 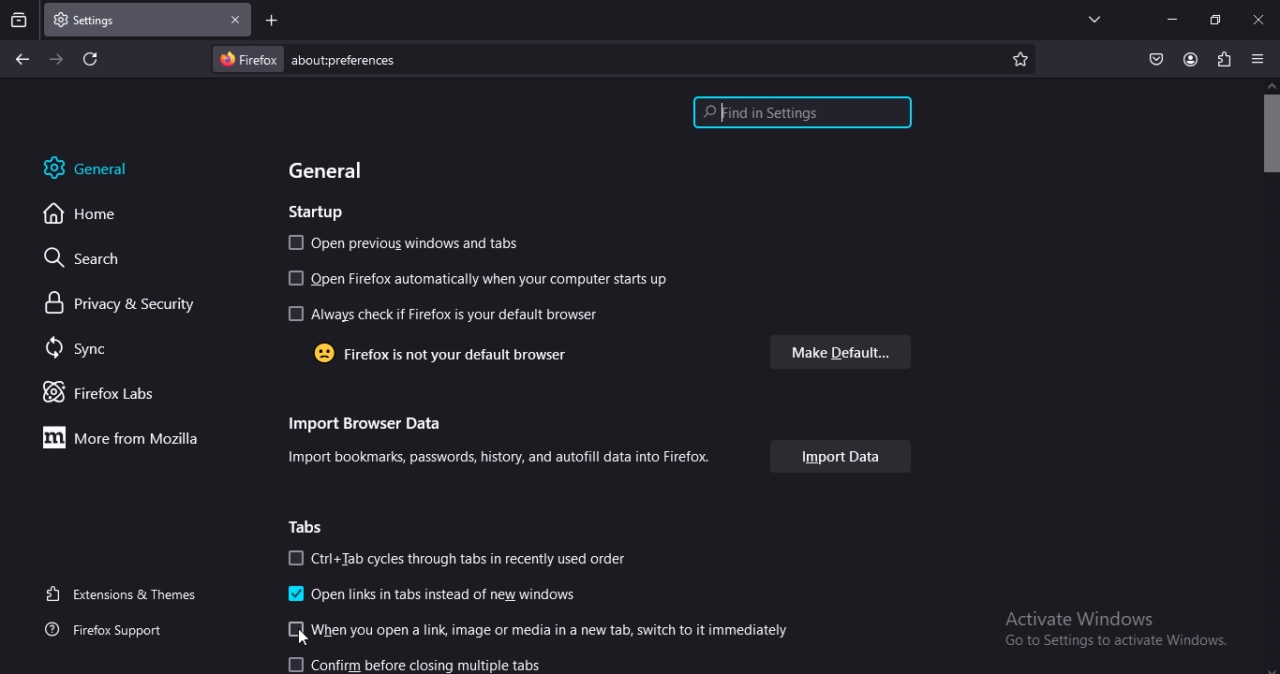 What do you see at coordinates (421, 661) in the screenshot?
I see `confirm before closing multiple tabs` at bounding box center [421, 661].